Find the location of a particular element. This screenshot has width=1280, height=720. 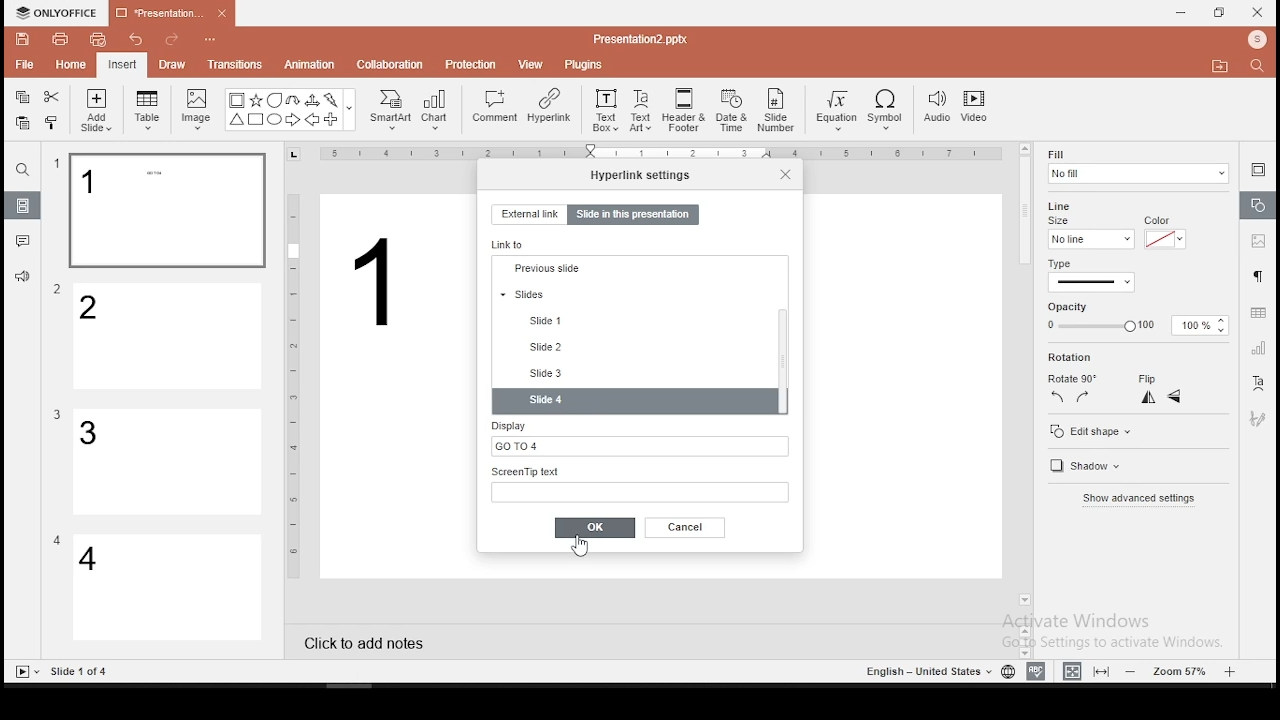

transitions is located at coordinates (234, 64).